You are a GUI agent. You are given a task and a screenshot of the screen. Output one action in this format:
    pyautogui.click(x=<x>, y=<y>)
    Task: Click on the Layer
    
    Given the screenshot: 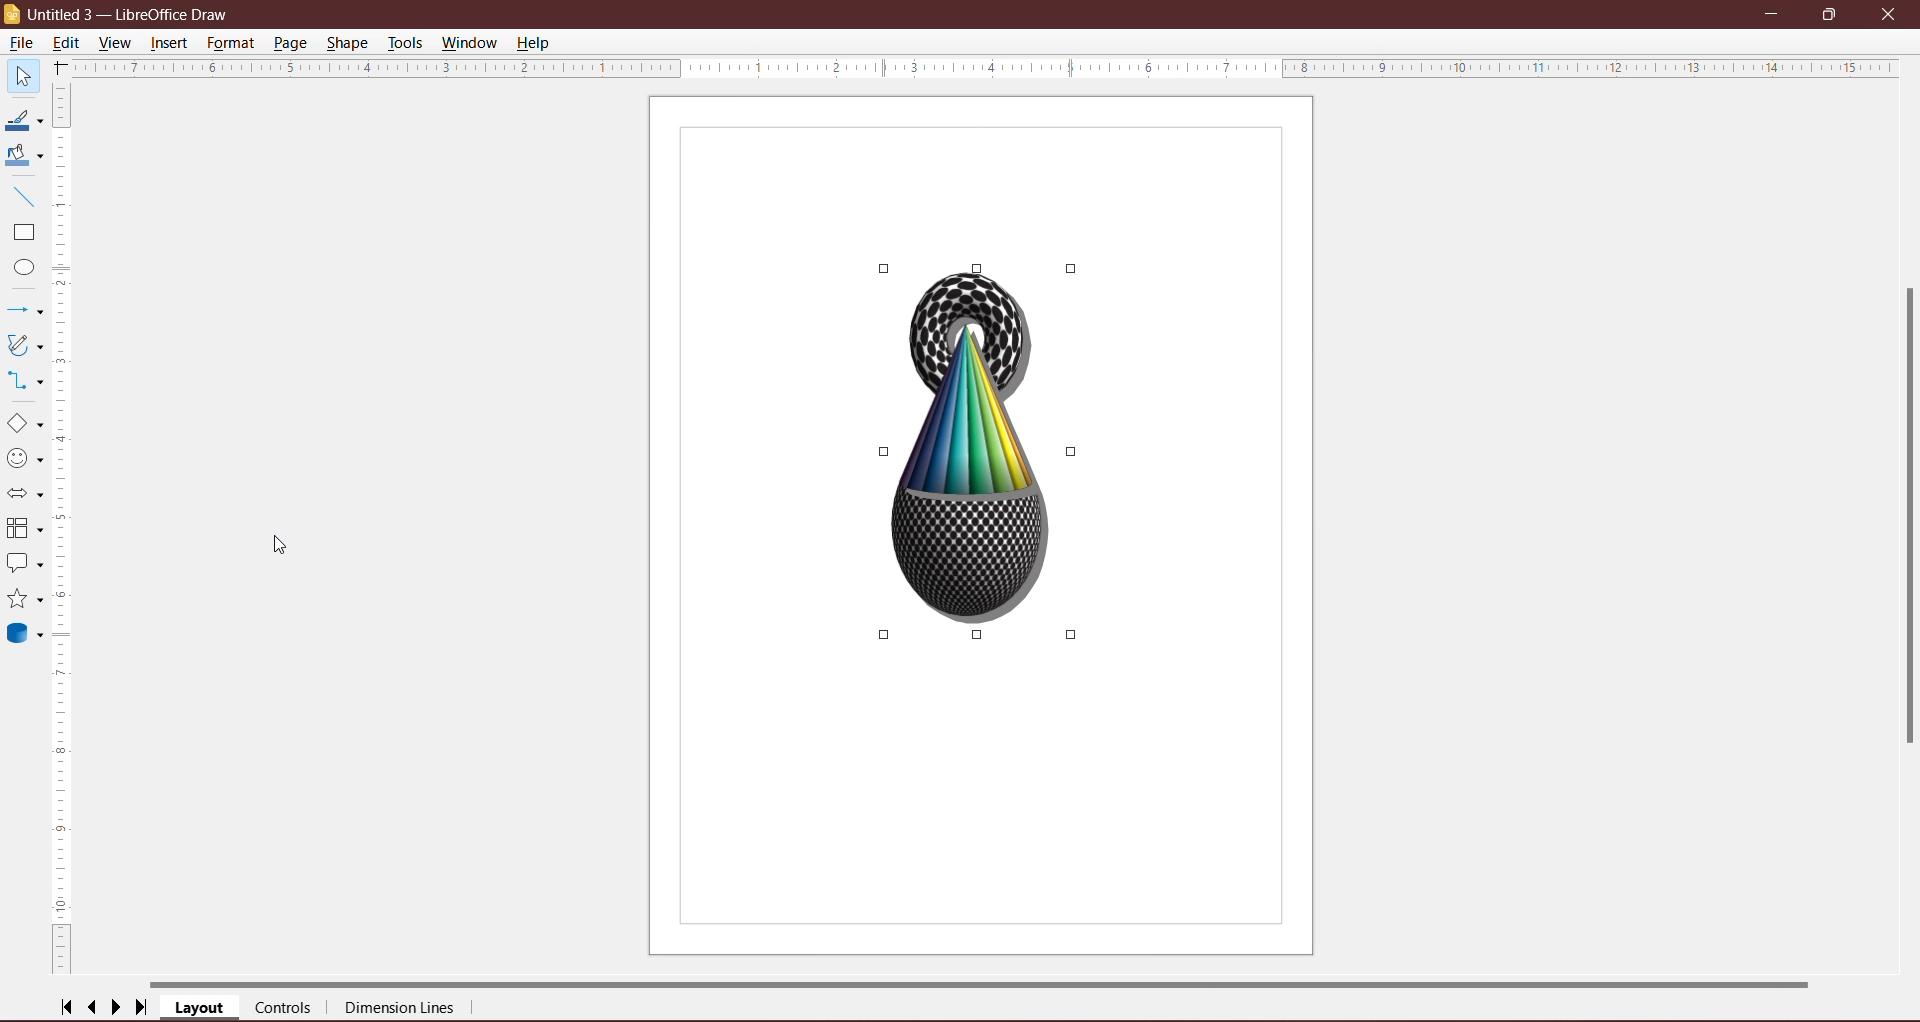 What is the action you would take?
    pyautogui.click(x=200, y=1008)
    